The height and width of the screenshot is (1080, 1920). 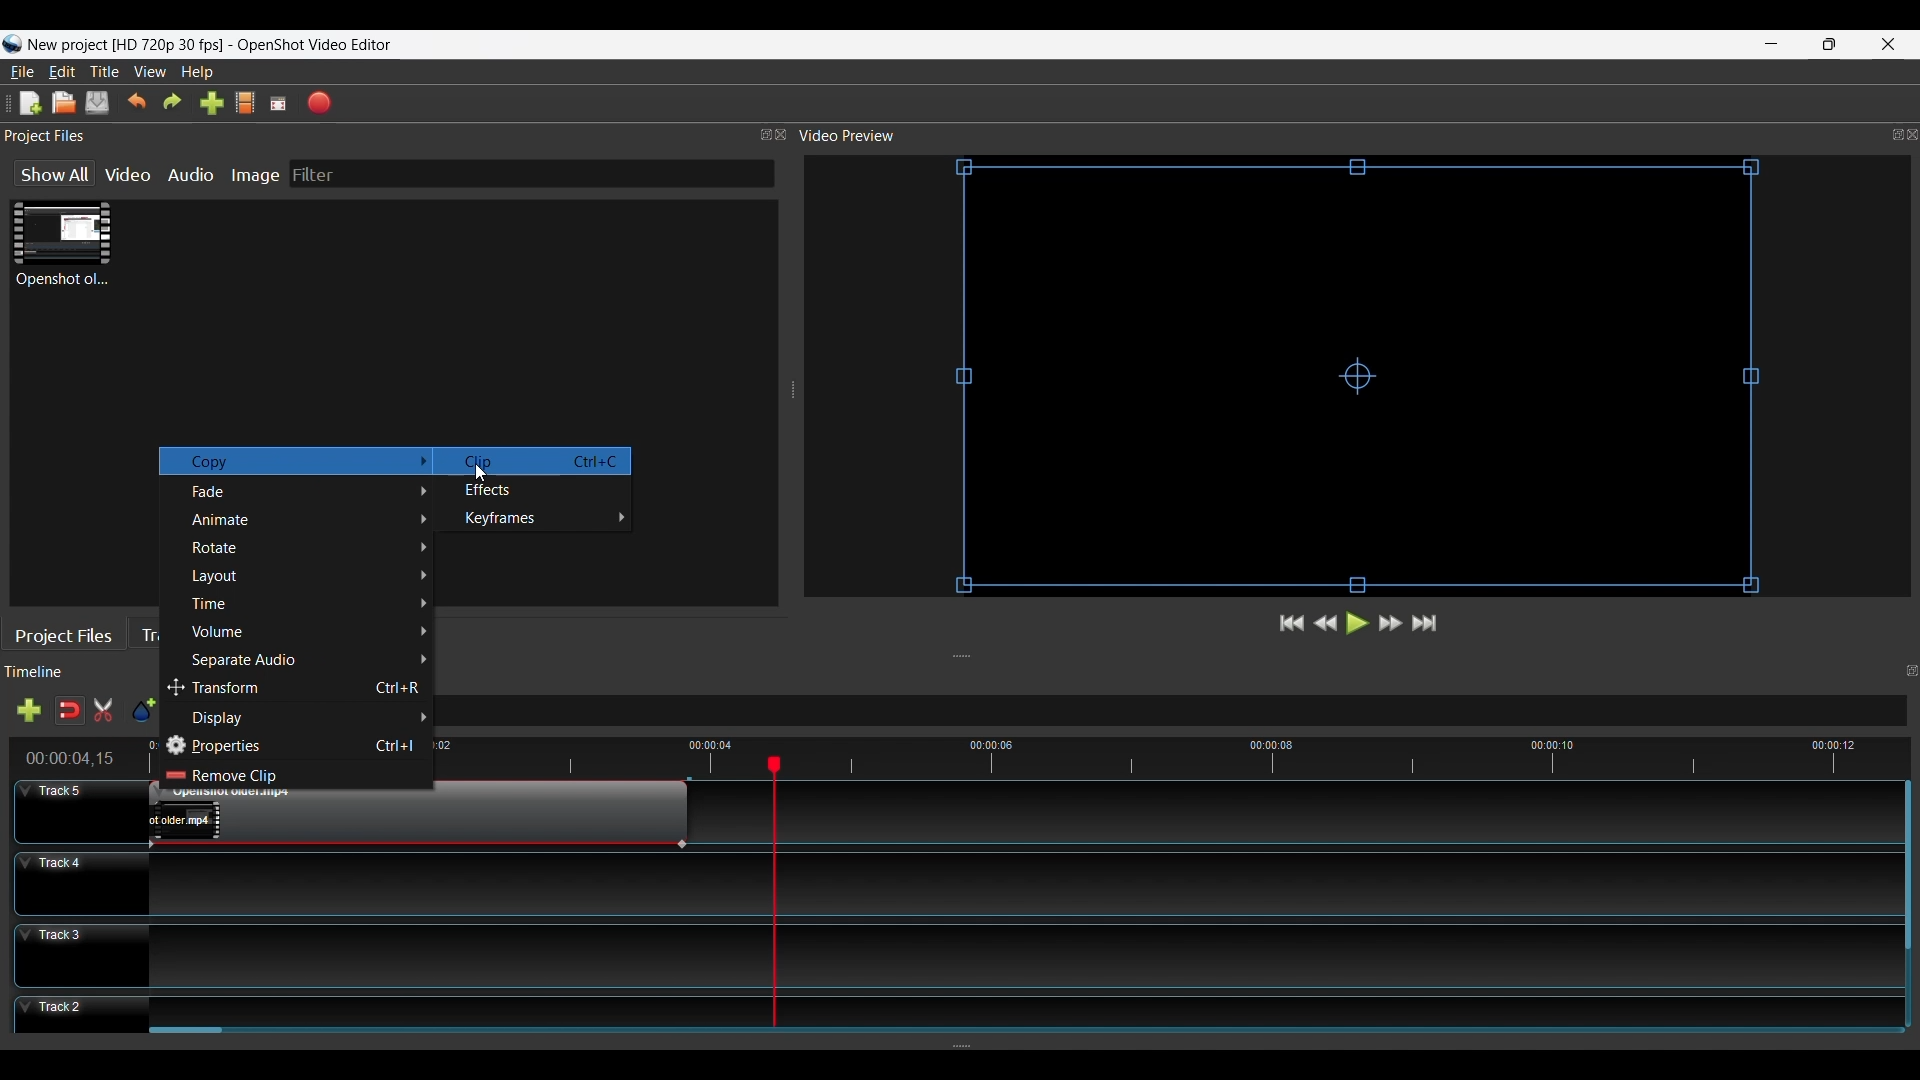 What do you see at coordinates (211, 102) in the screenshot?
I see `Import Files` at bounding box center [211, 102].